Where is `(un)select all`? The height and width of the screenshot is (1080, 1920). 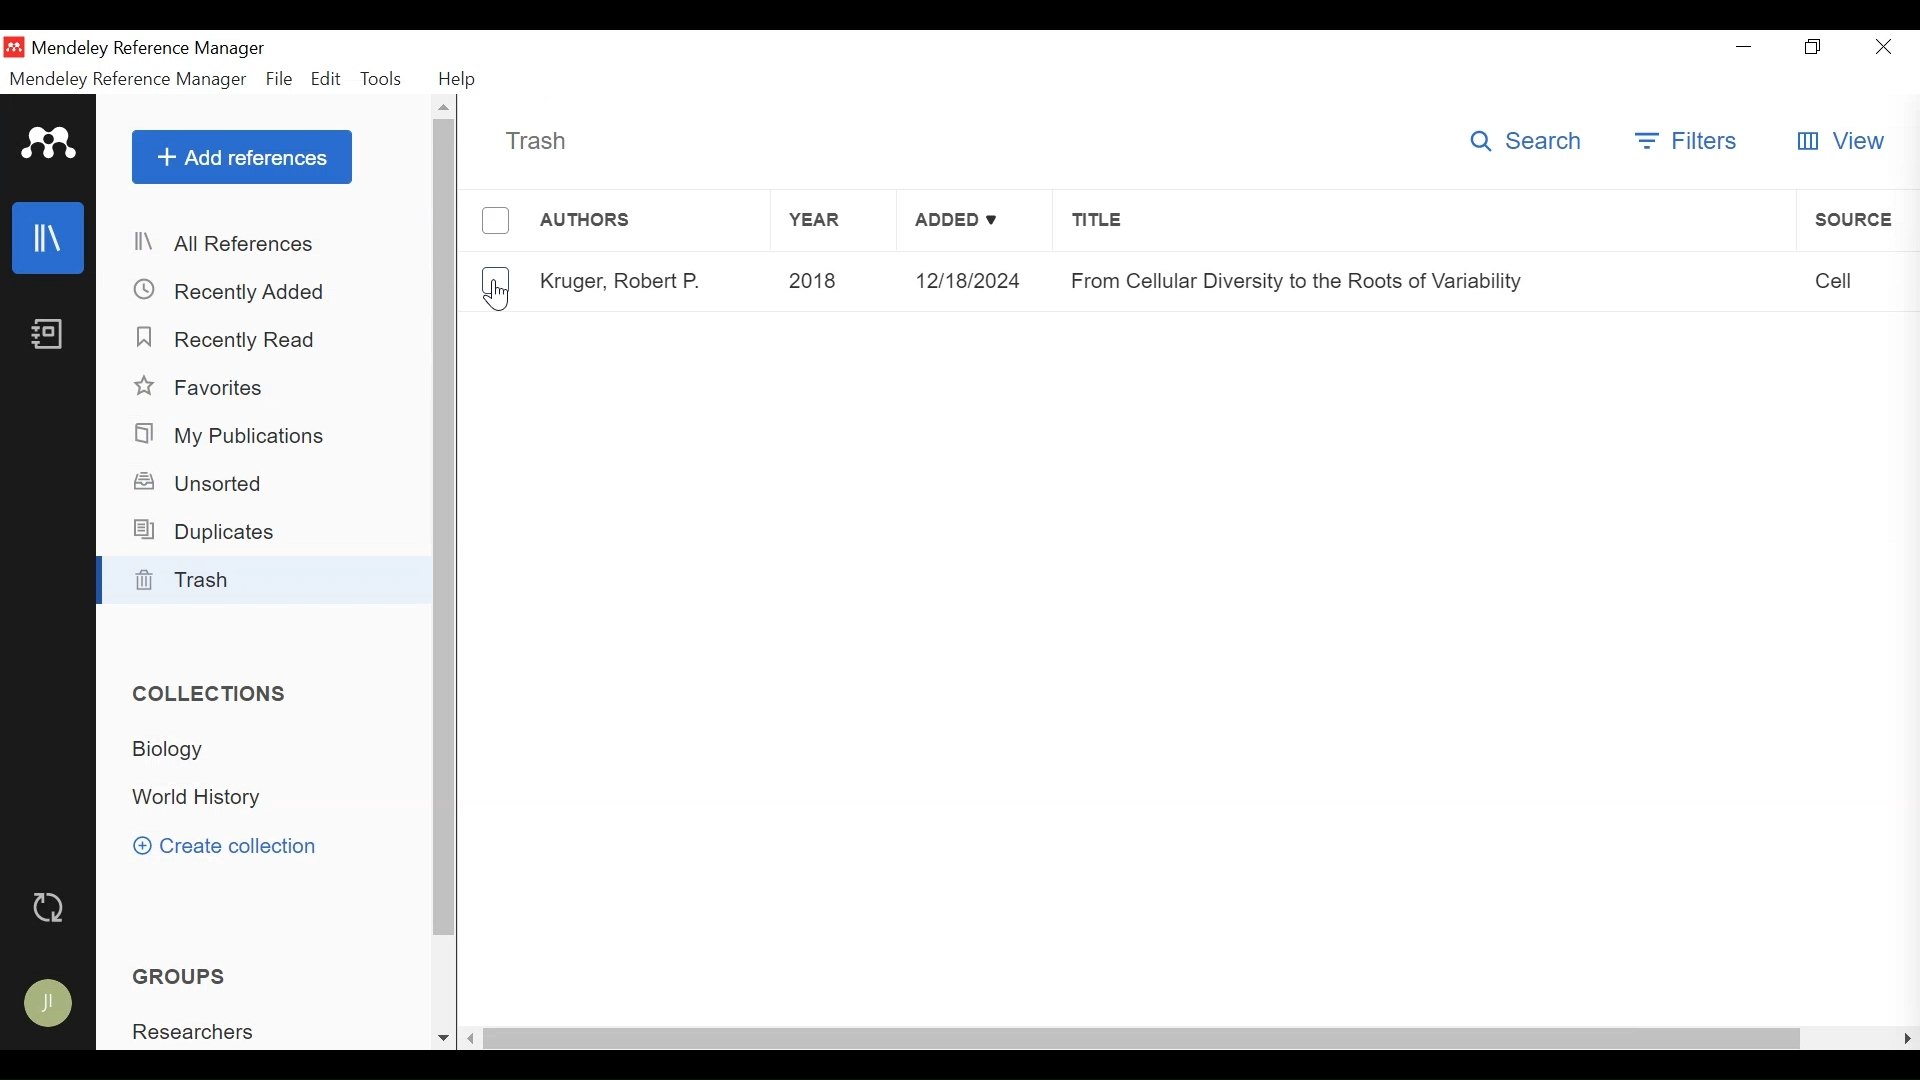
(un)select all is located at coordinates (496, 221).